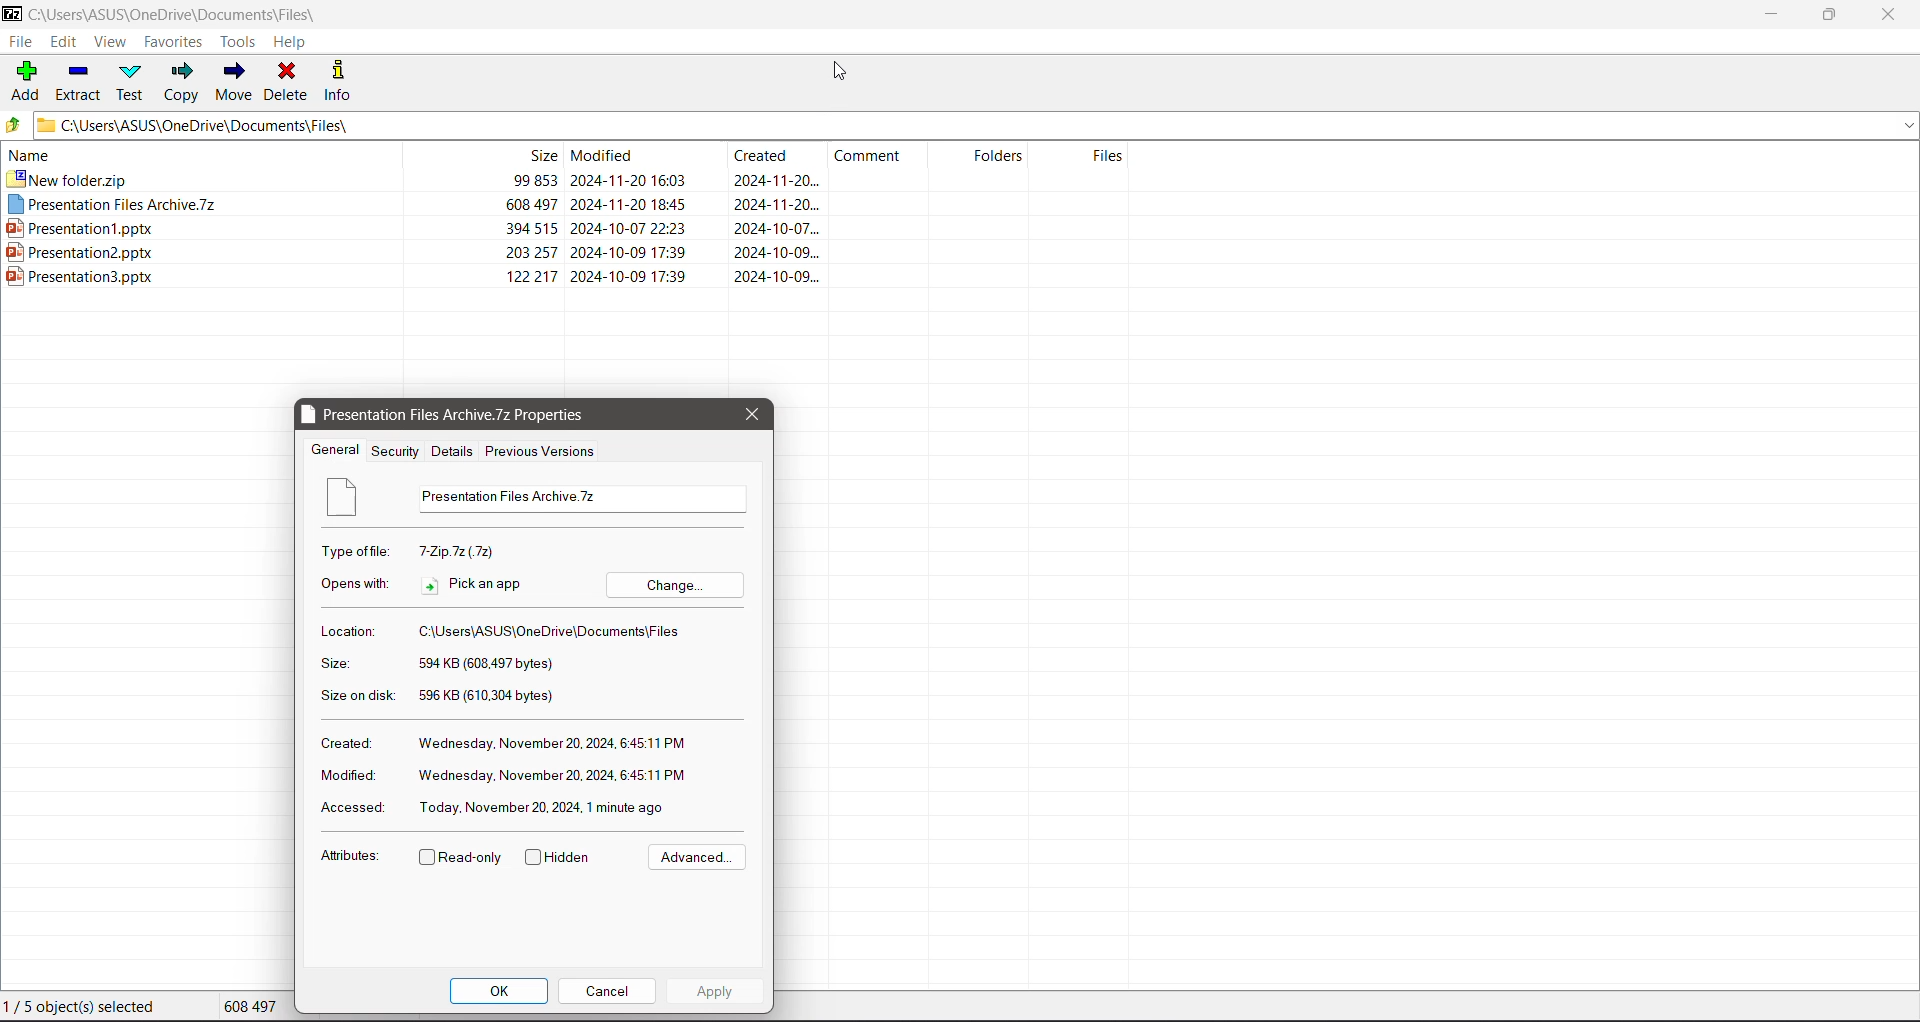  What do you see at coordinates (561, 857) in the screenshot?
I see `Hidden - Click to enable/disable` at bounding box center [561, 857].